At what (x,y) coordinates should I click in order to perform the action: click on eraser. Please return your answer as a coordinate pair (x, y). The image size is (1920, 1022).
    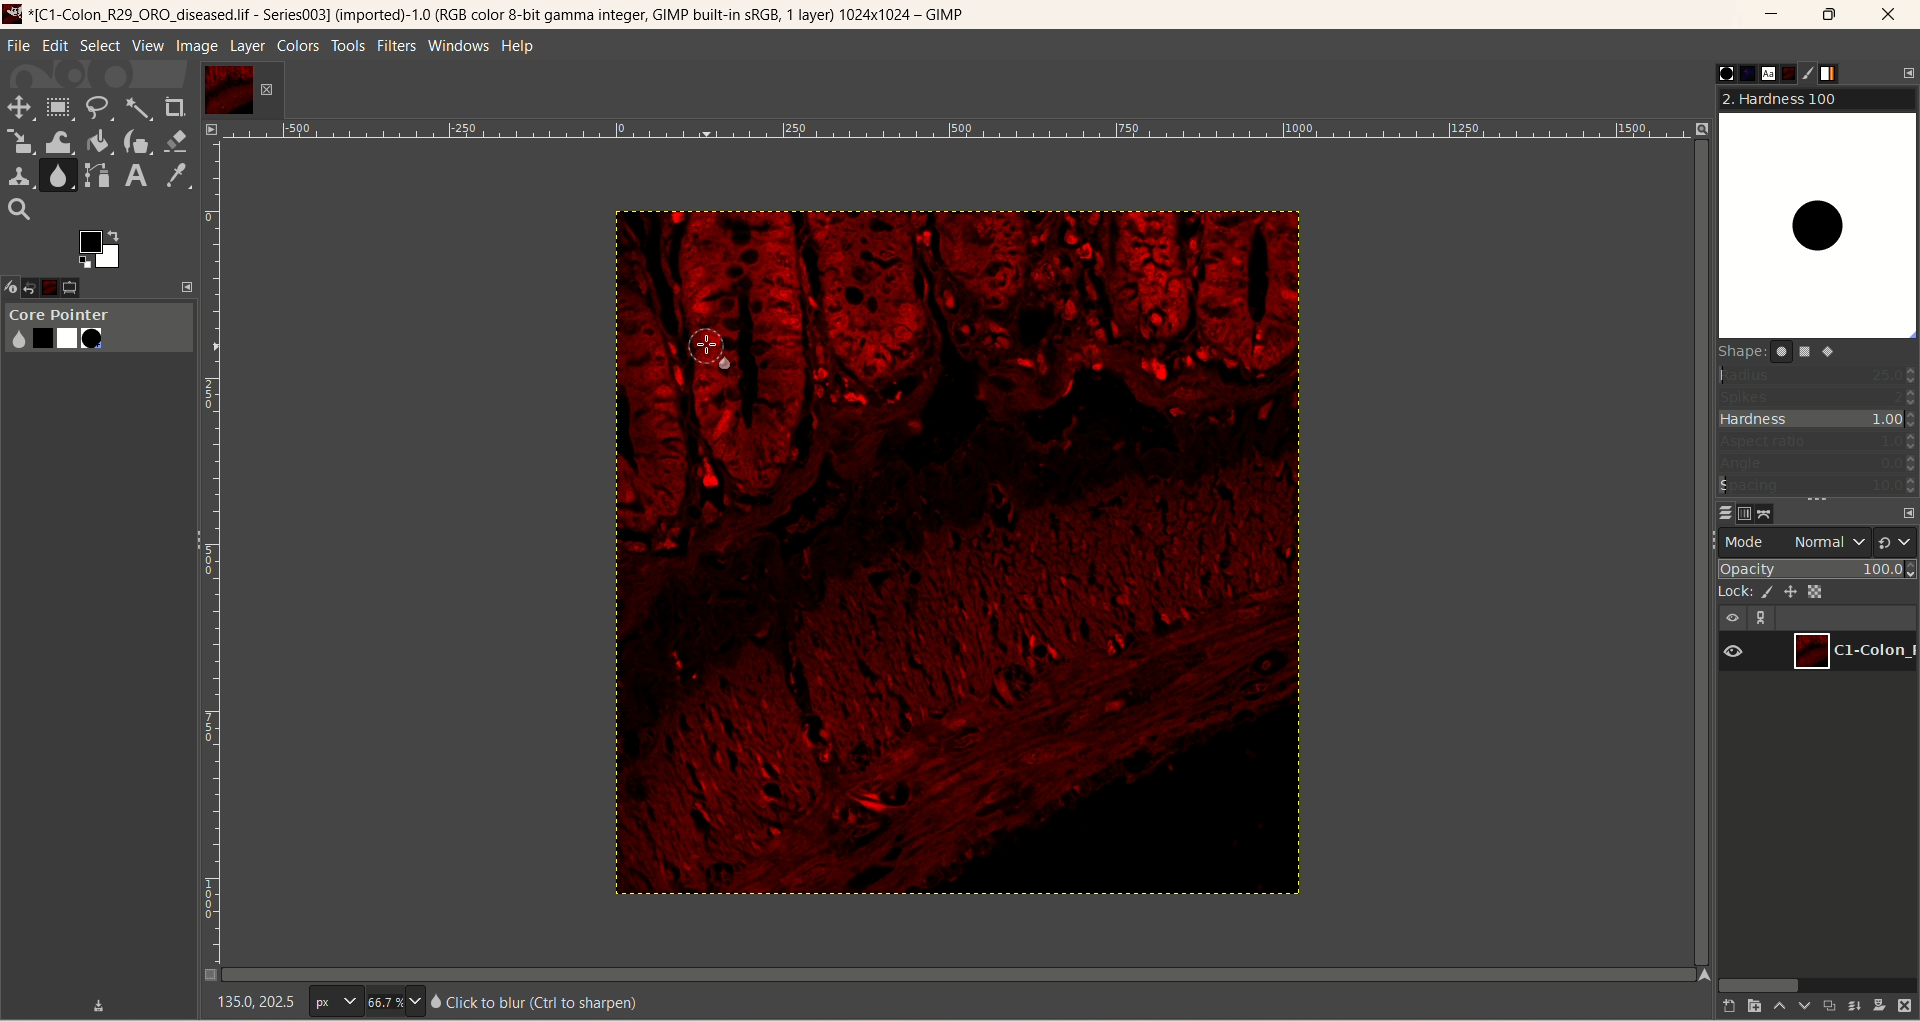
    Looking at the image, I should click on (178, 141).